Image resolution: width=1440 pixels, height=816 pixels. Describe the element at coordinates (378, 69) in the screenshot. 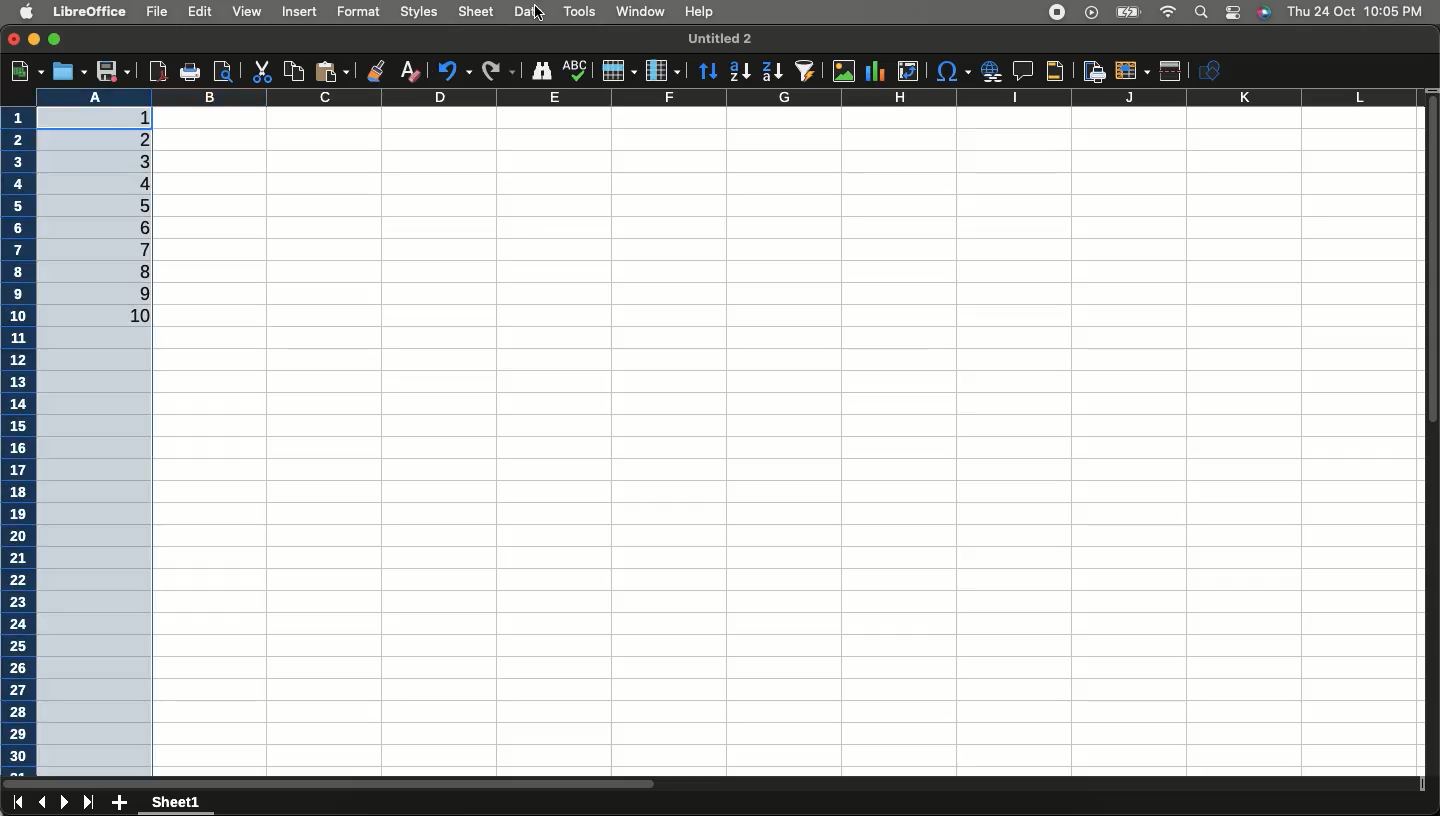

I see `Clone formatting` at that location.